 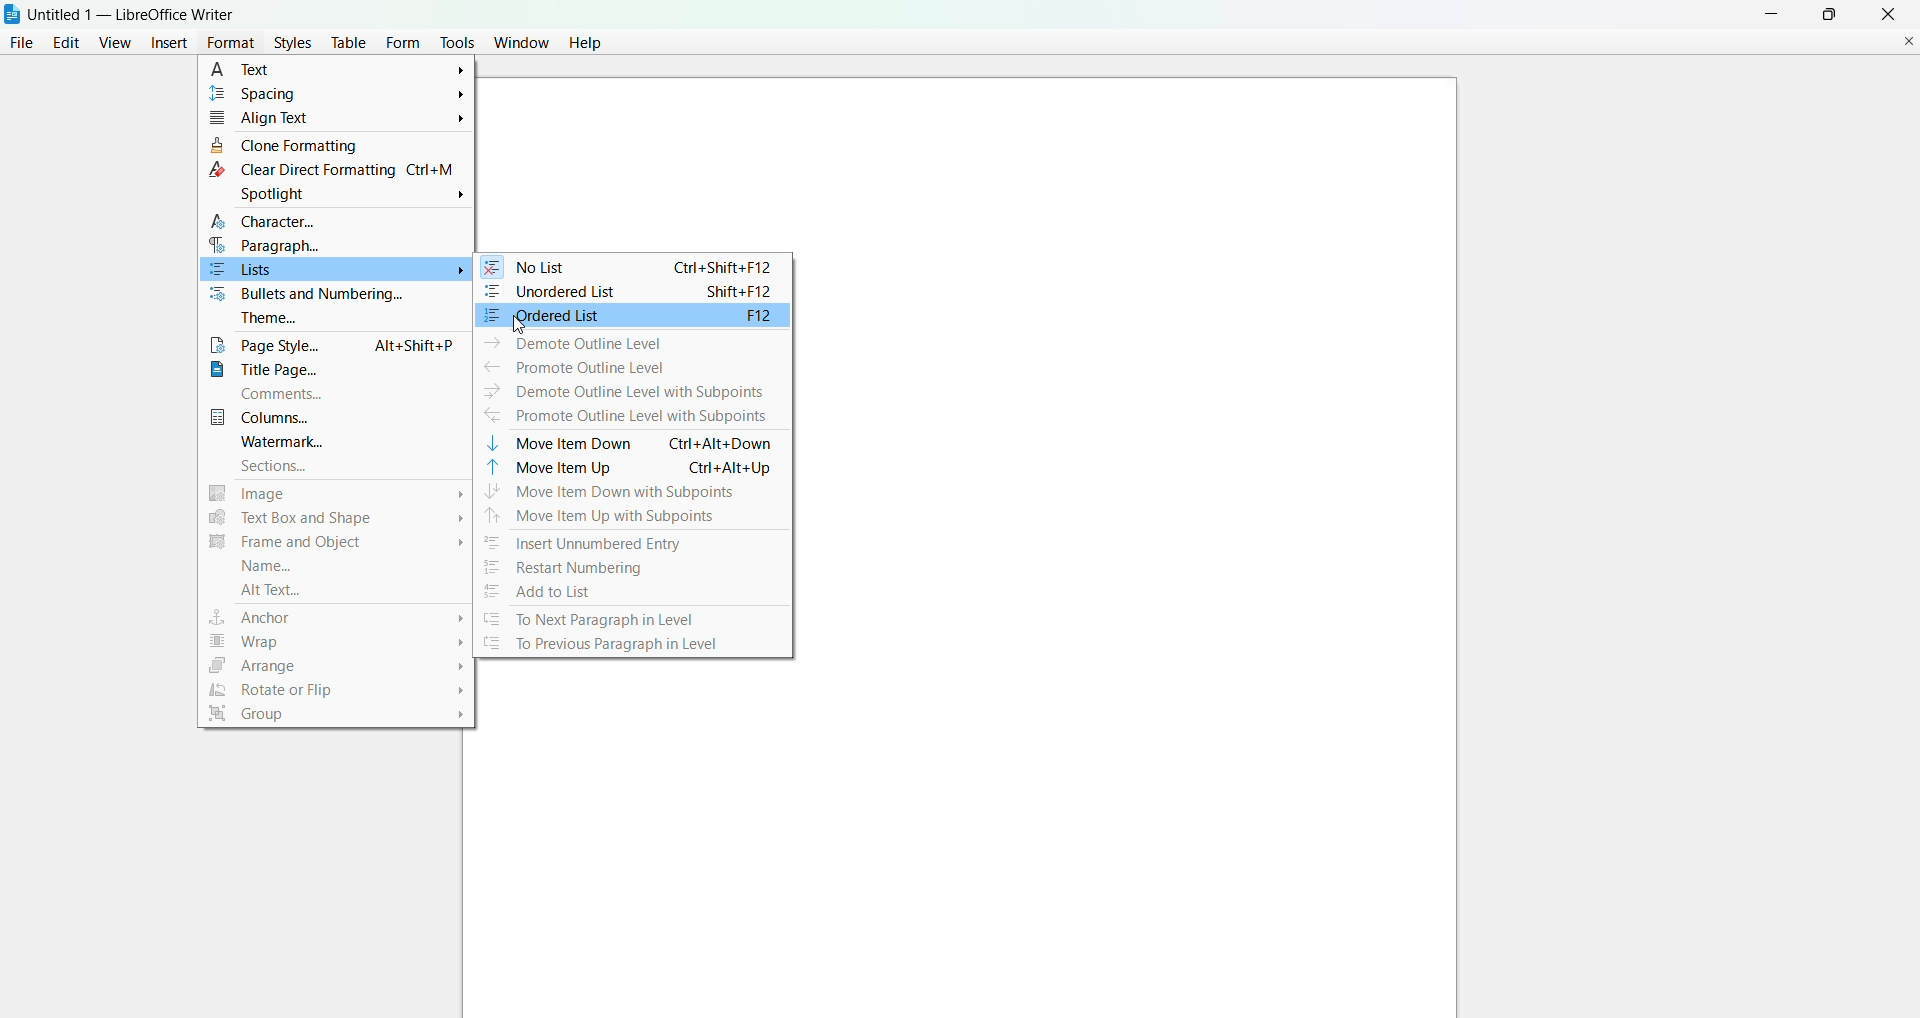 What do you see at coordinates (629, 444) in the screenshot?
I see `move item down  Ctrl+Alt+Down` at bounding box center [629, 444].